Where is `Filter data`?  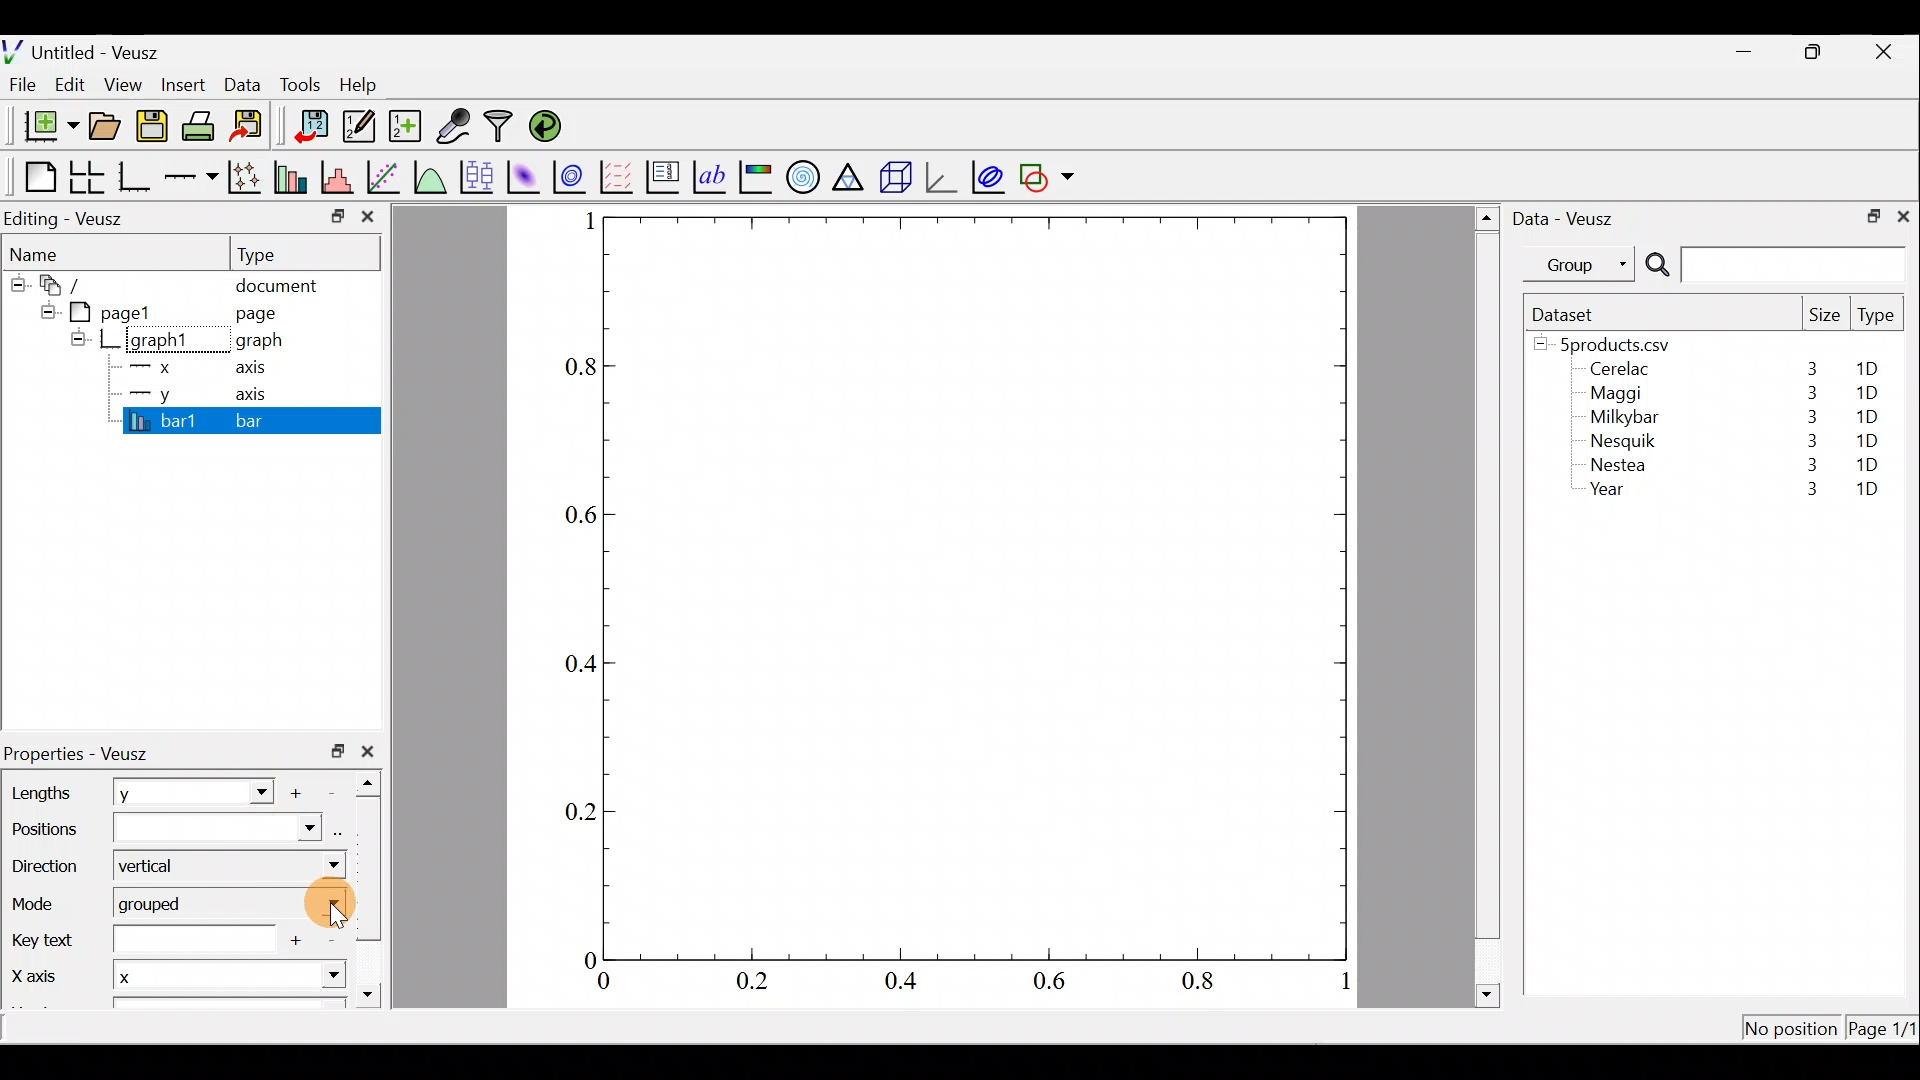 Filter data is located at coordinates (502, 128).